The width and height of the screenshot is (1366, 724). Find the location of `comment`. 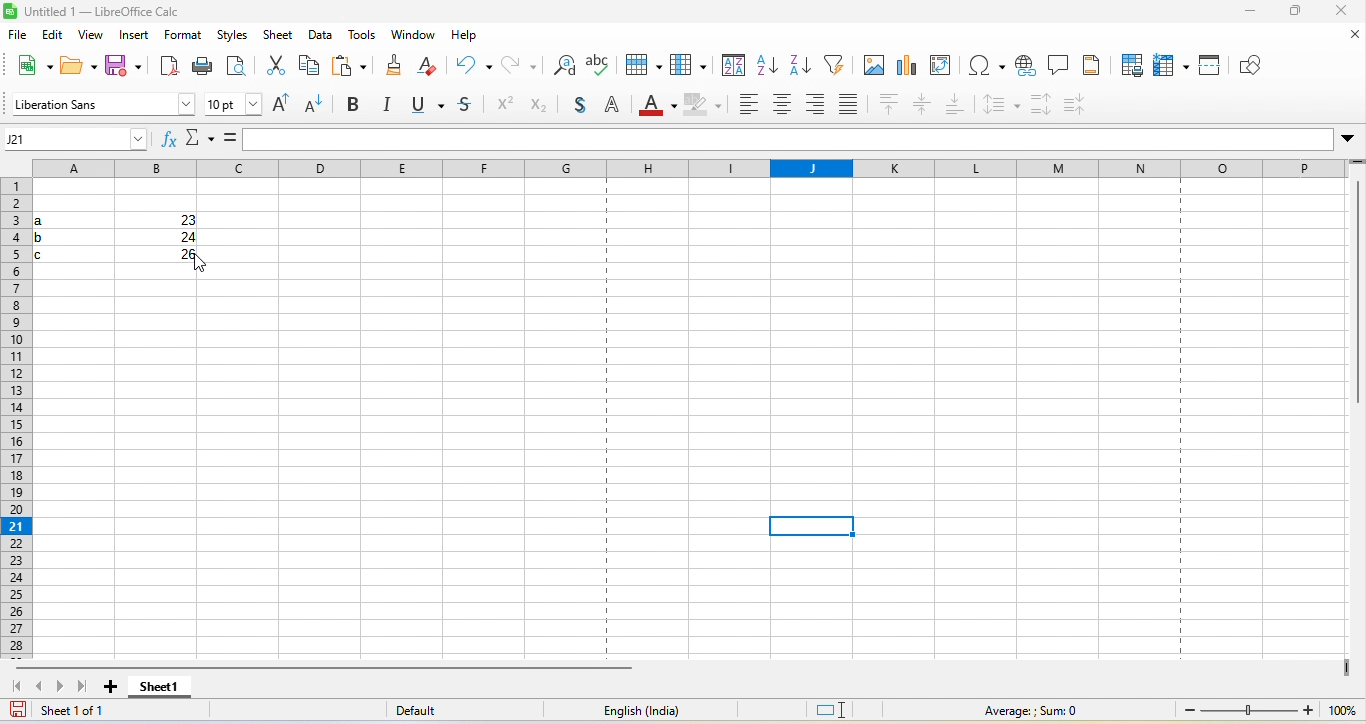

comment is located at coordinates (1059, 65).